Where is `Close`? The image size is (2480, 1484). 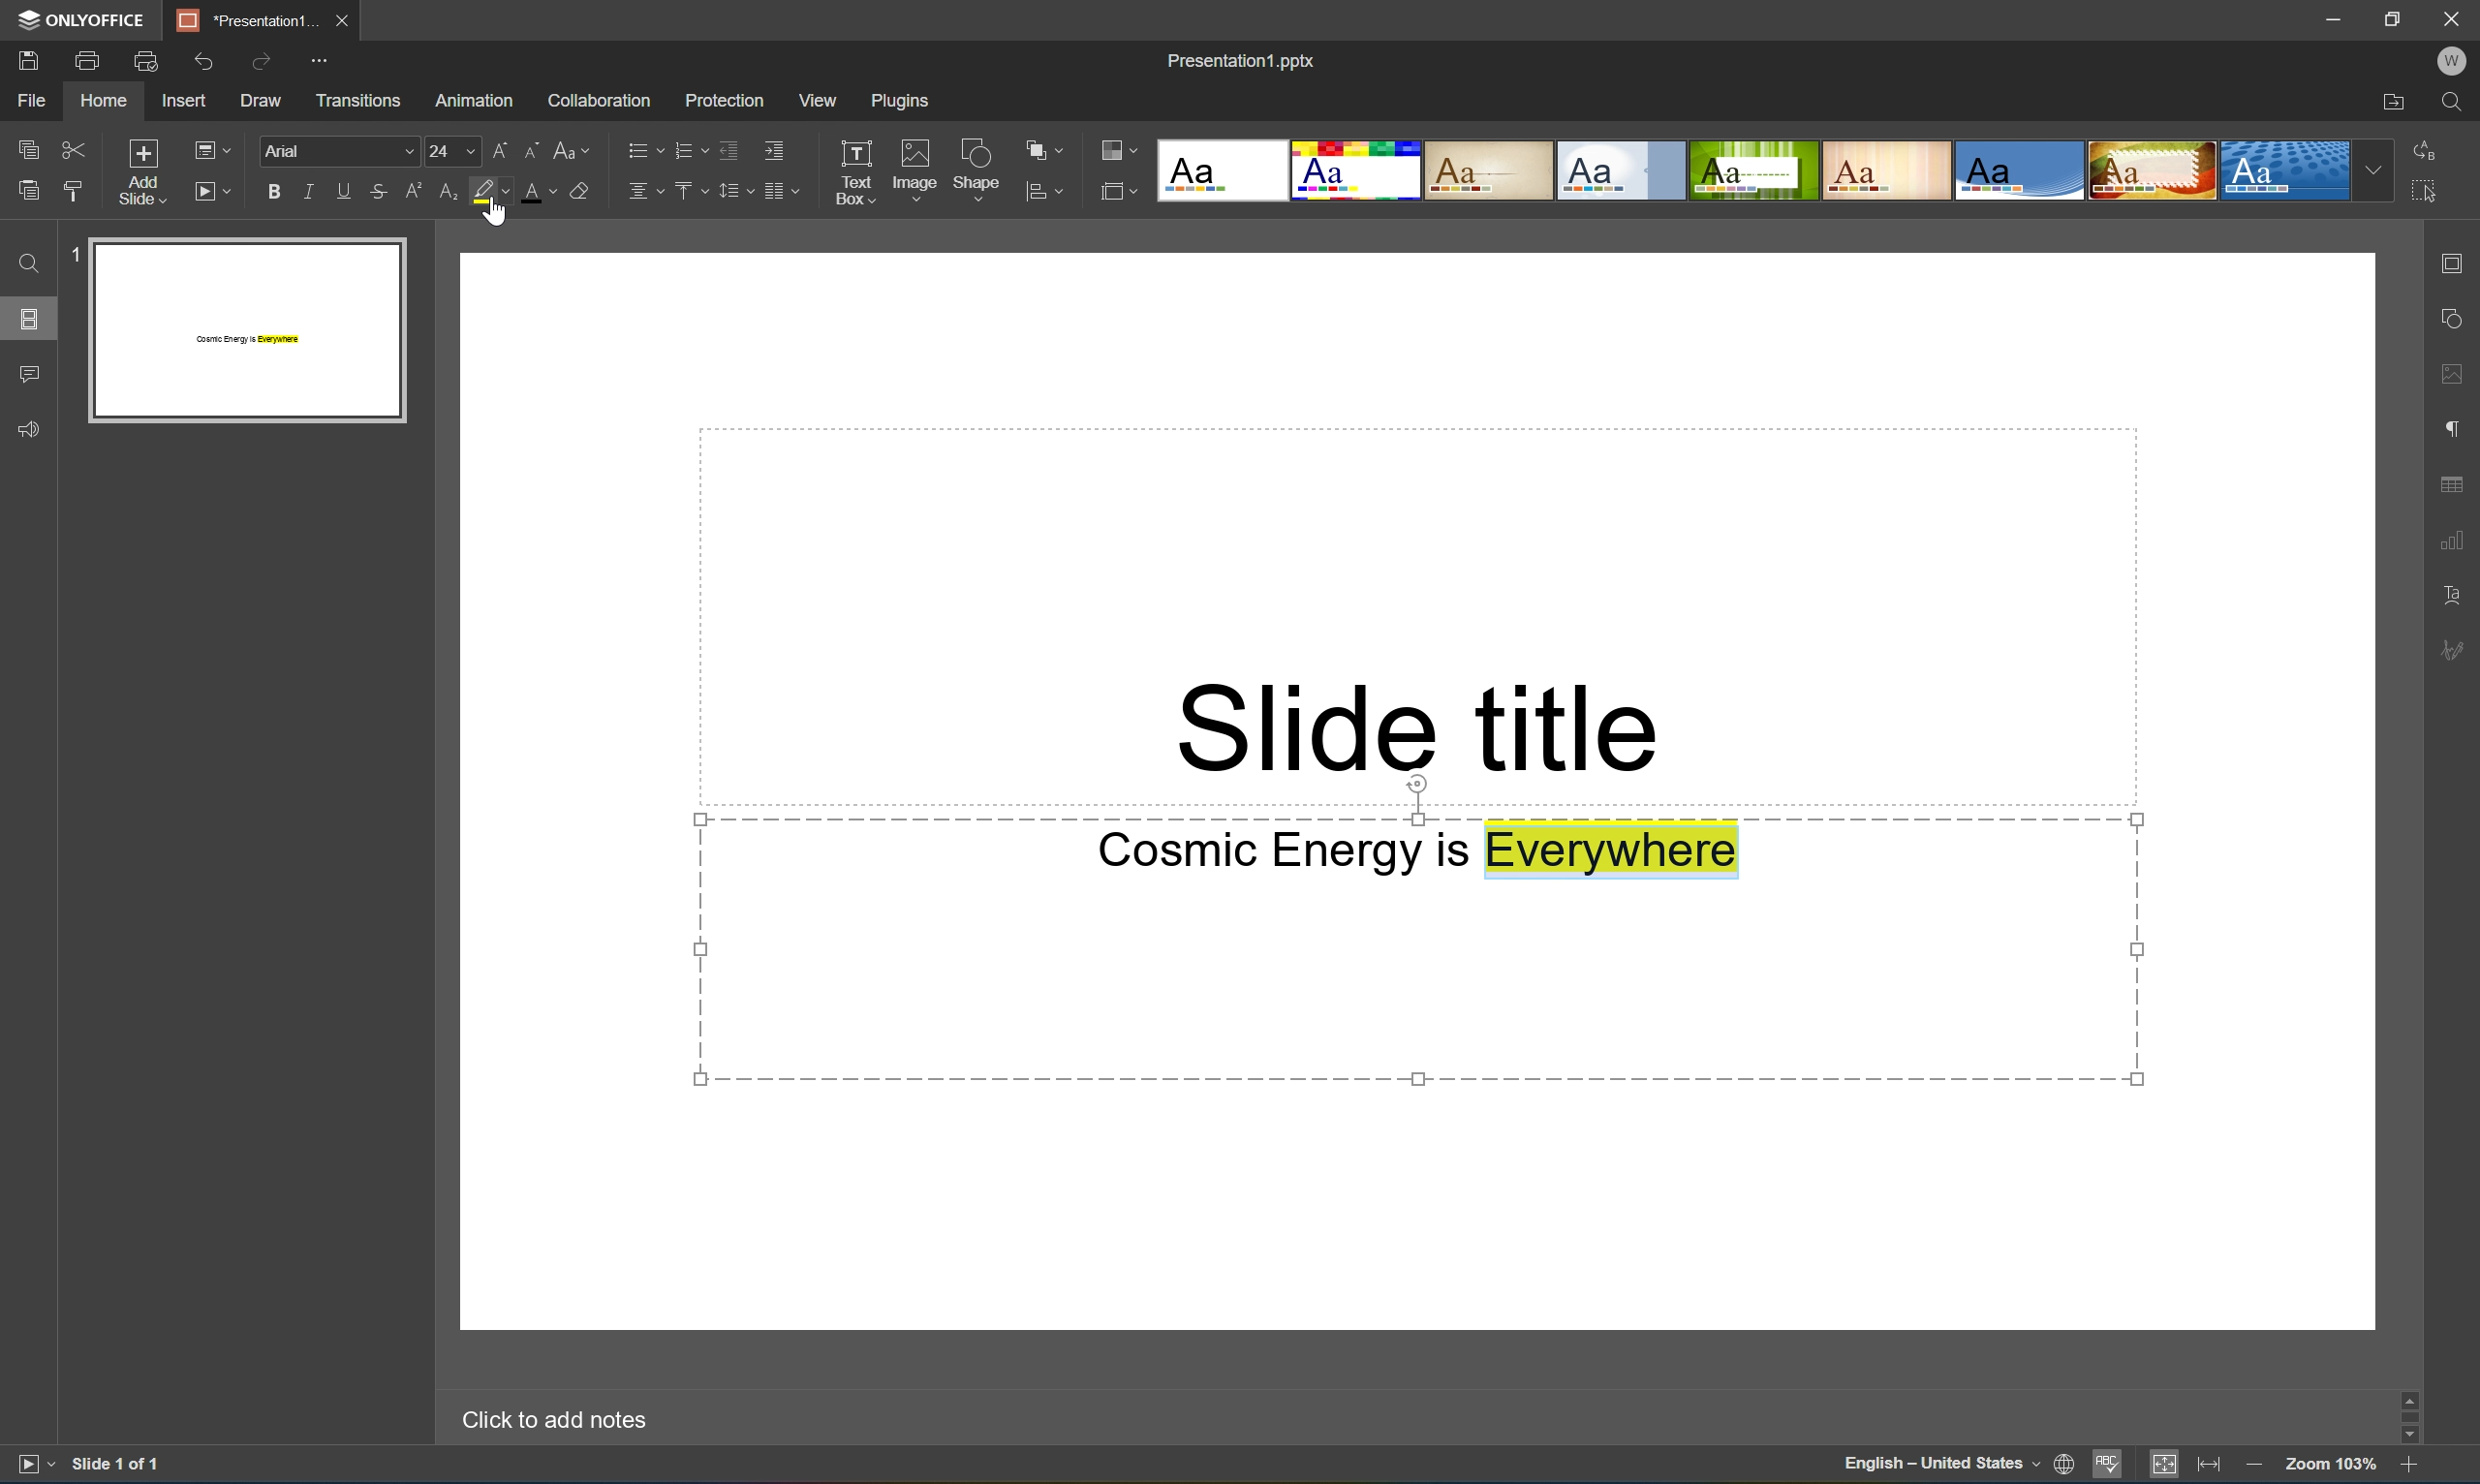
Close is located at coordinates (348, 18).